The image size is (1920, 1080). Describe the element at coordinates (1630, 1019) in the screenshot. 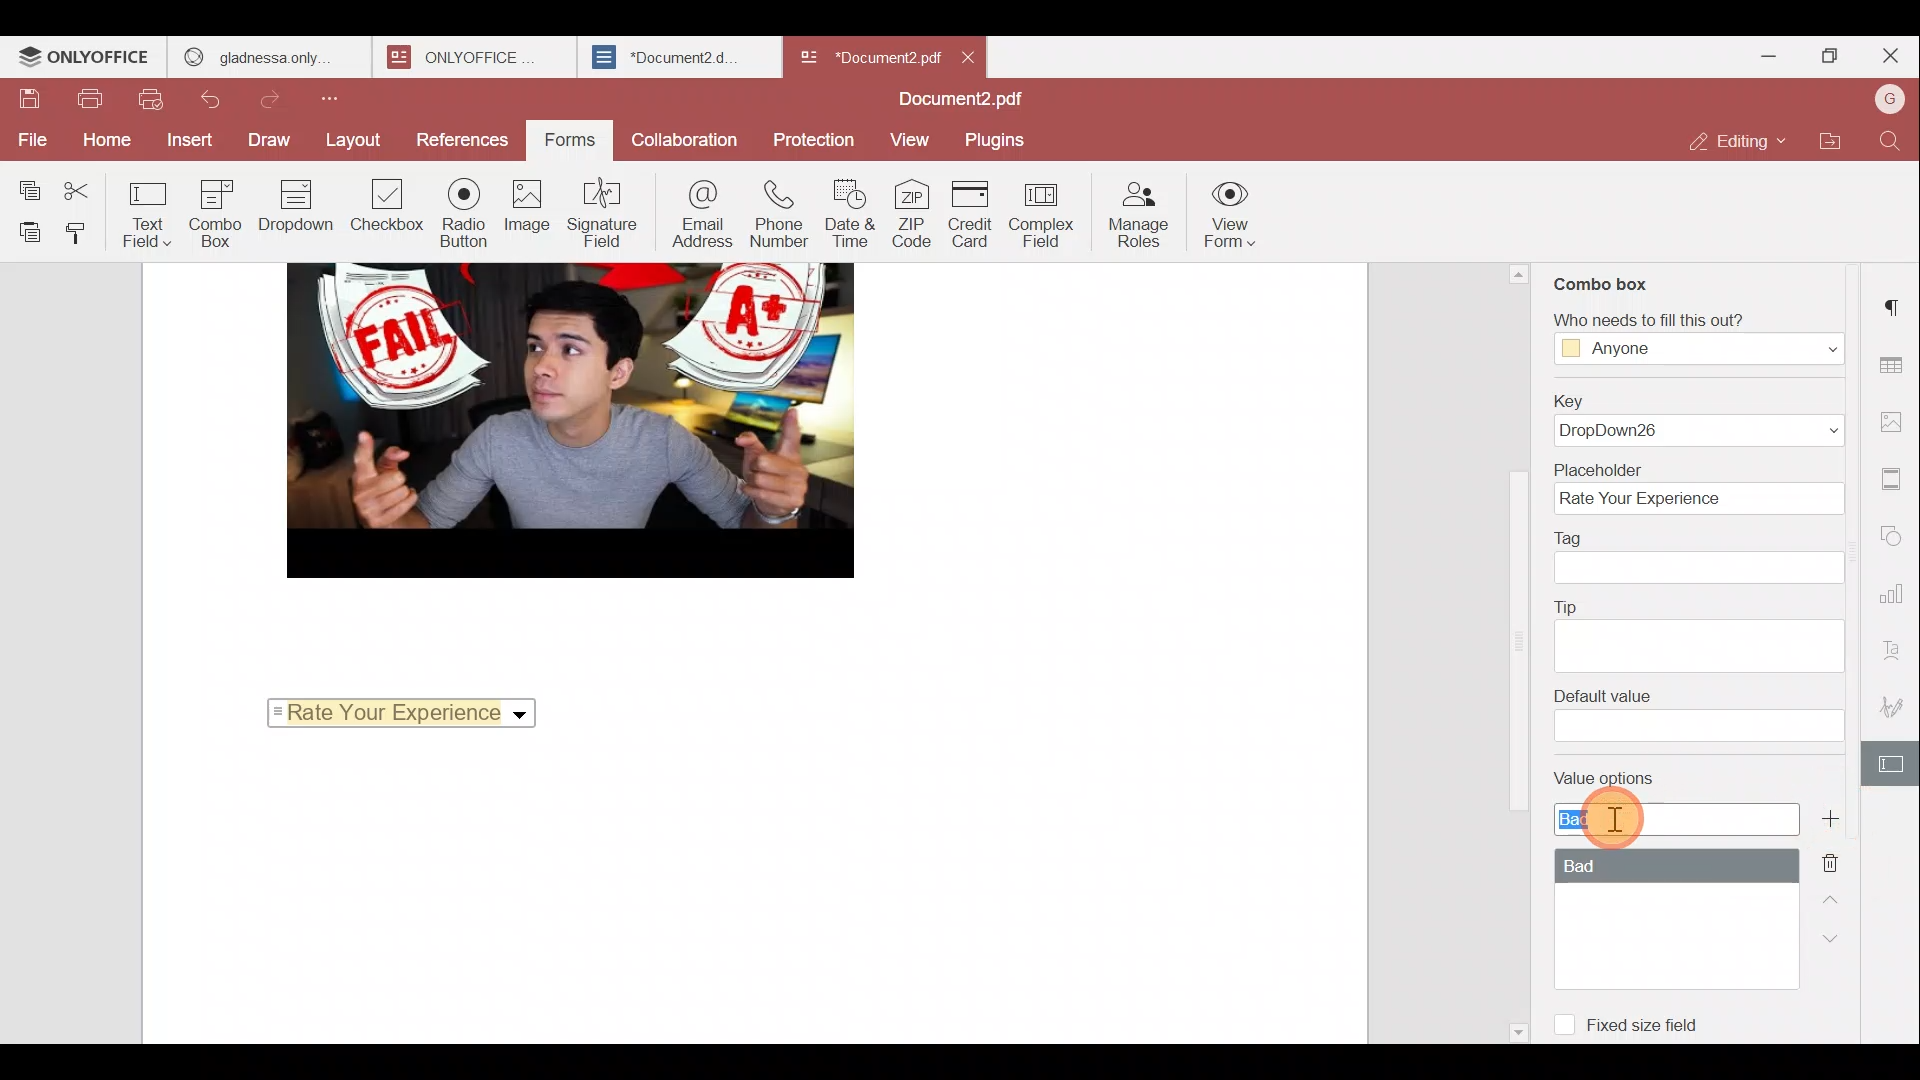

I see `Fixed size field` at that location.